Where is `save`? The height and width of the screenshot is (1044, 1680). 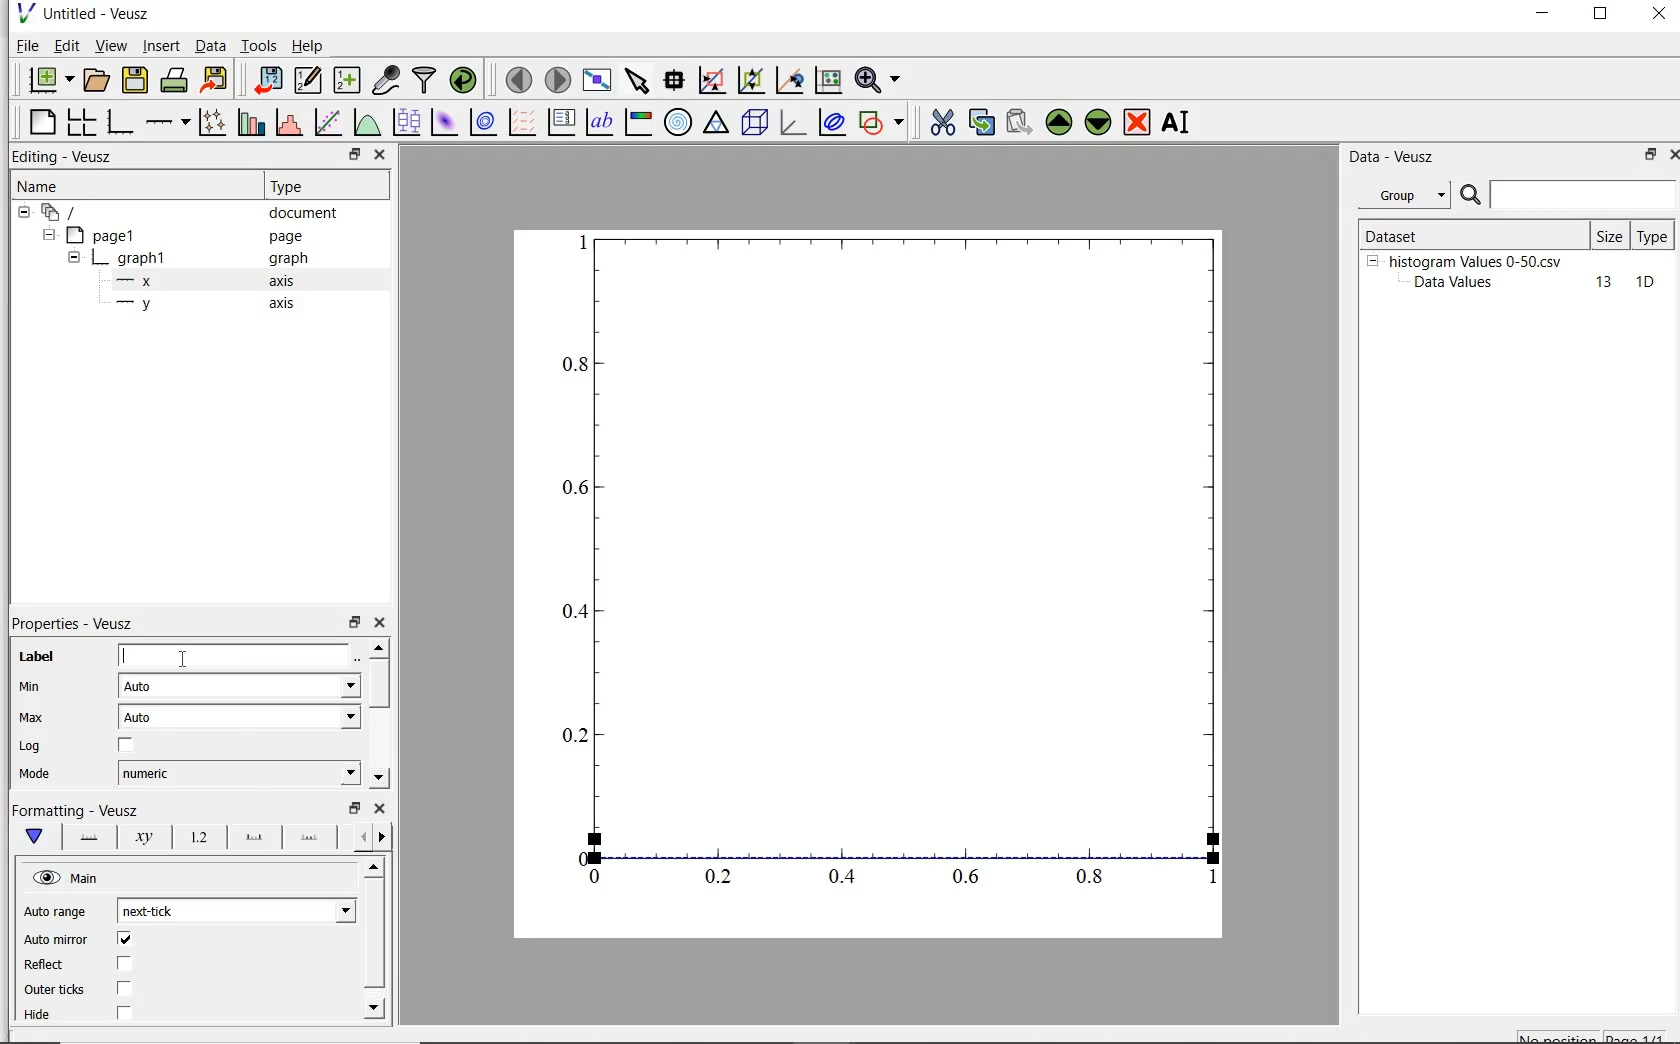
save is located at coordinates (136, 78).